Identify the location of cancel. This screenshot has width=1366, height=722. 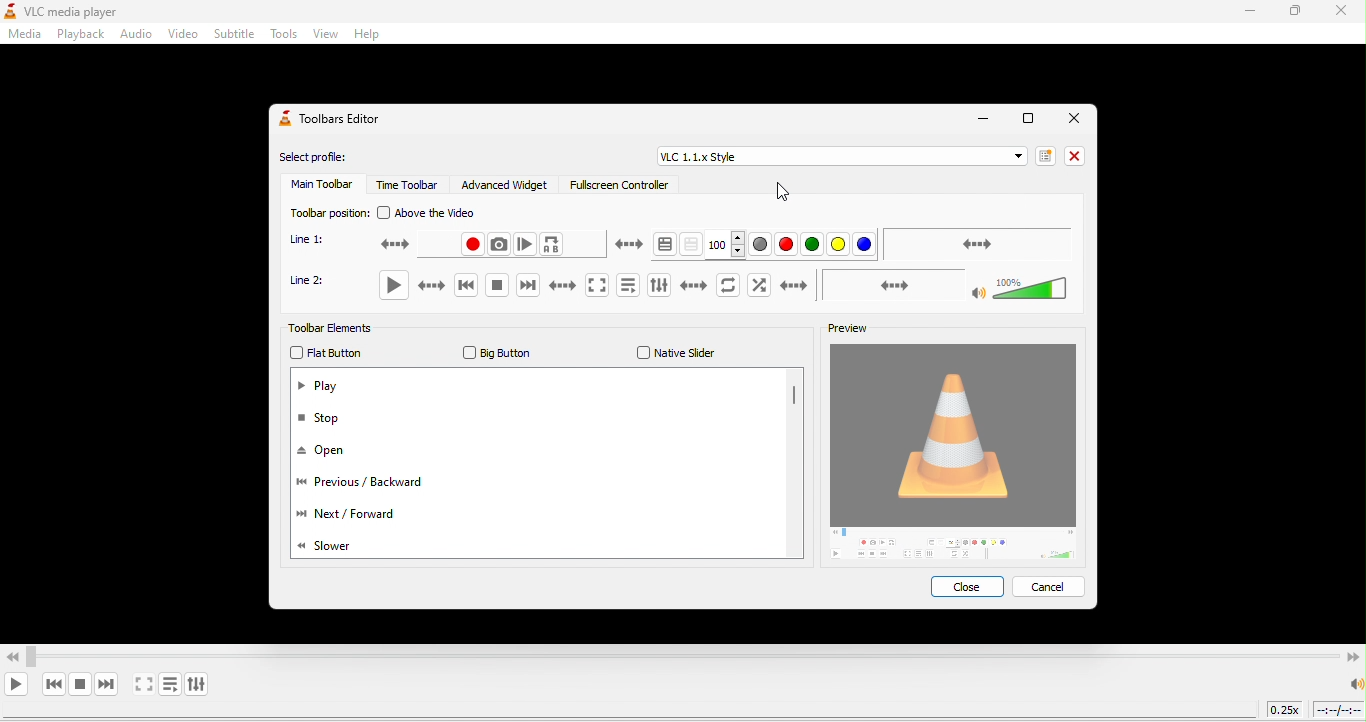
(1051, 586).